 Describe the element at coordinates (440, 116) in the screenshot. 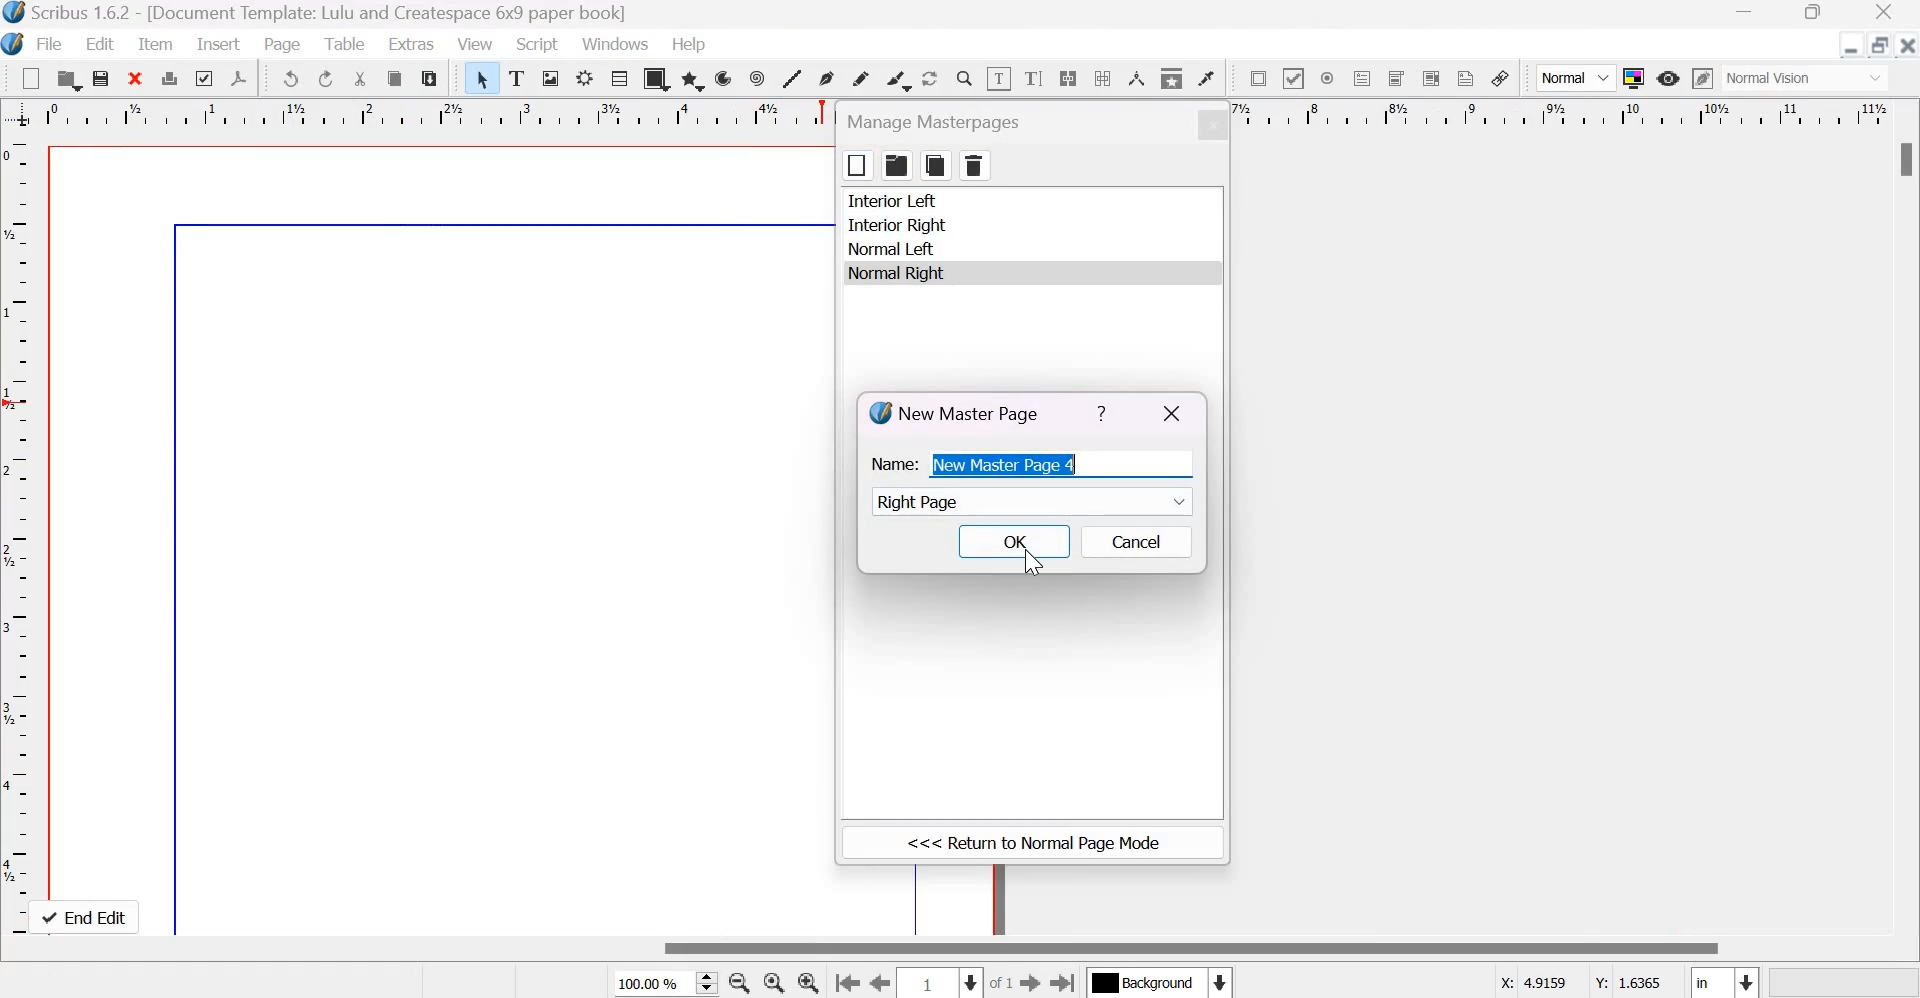

I see `horizontal scale` at that location.